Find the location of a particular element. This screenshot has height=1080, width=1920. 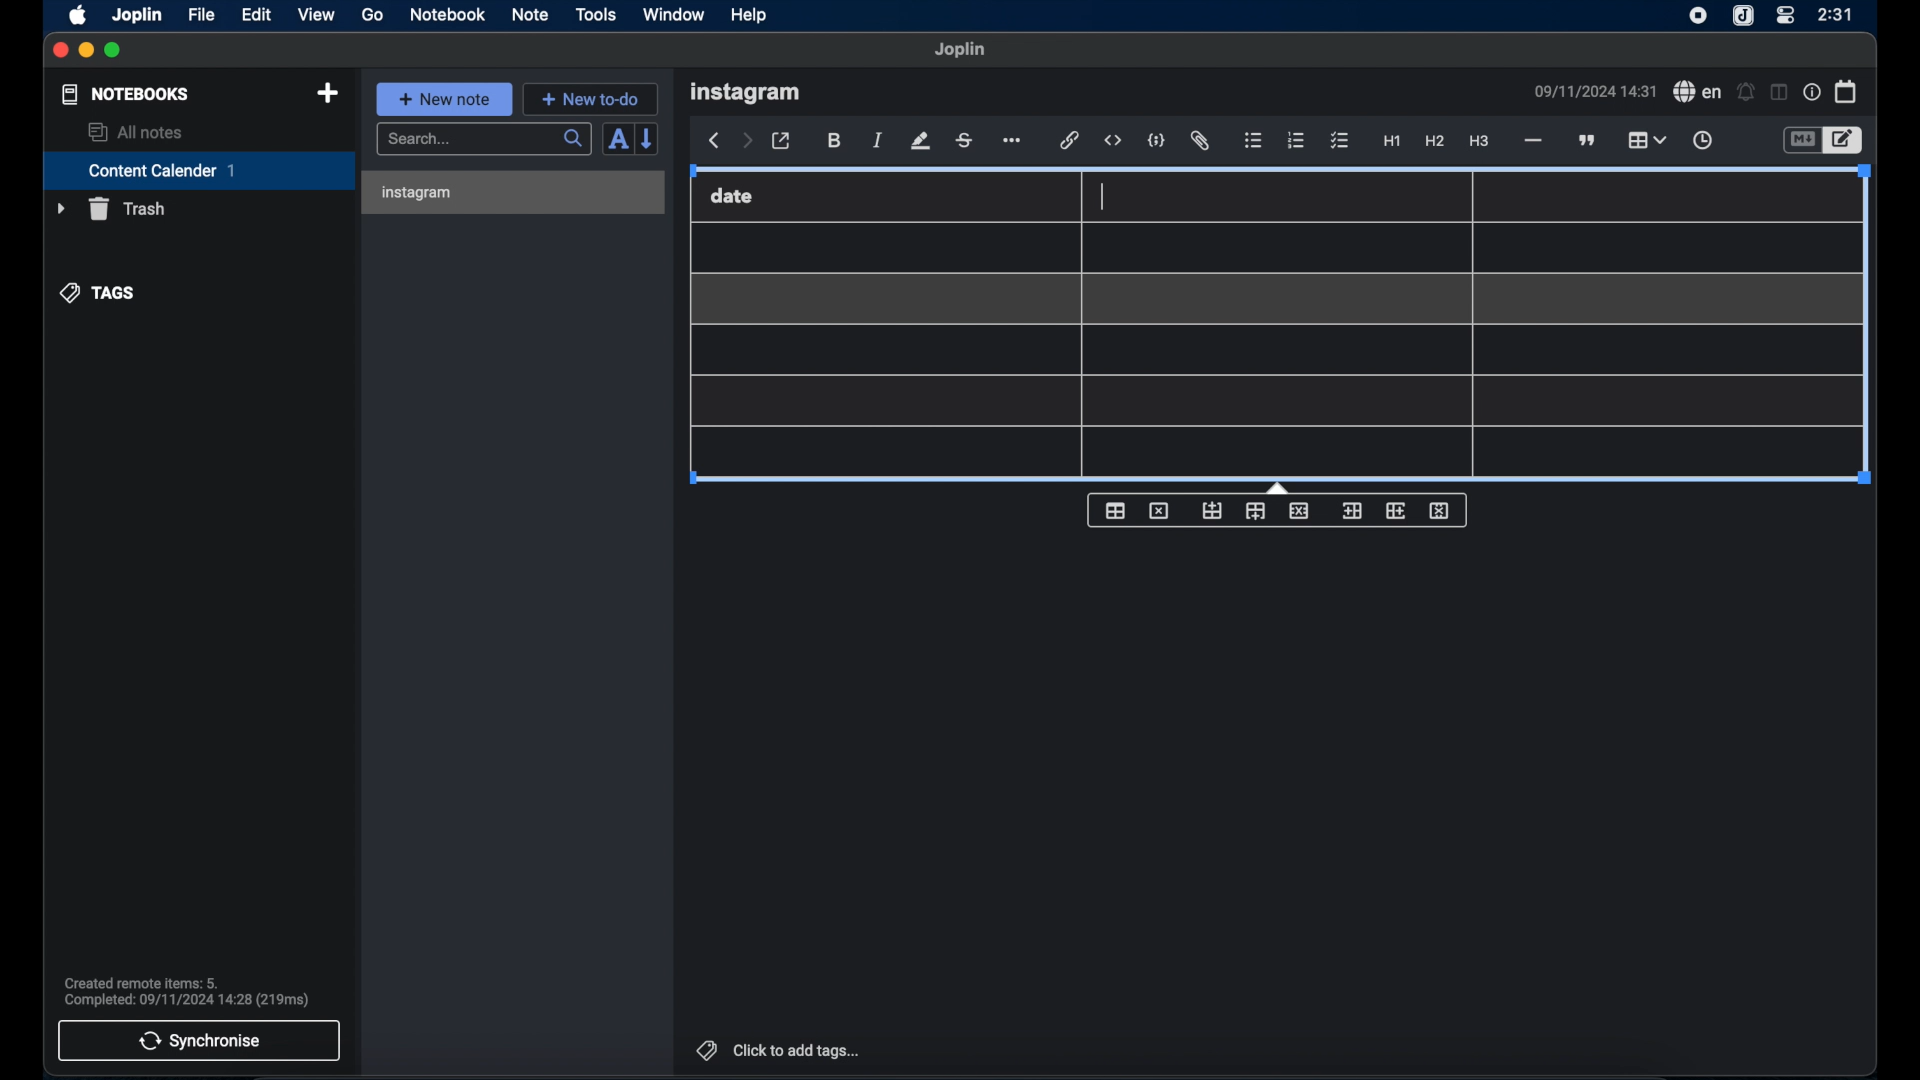

search bar is located at coordinates (485, 140).